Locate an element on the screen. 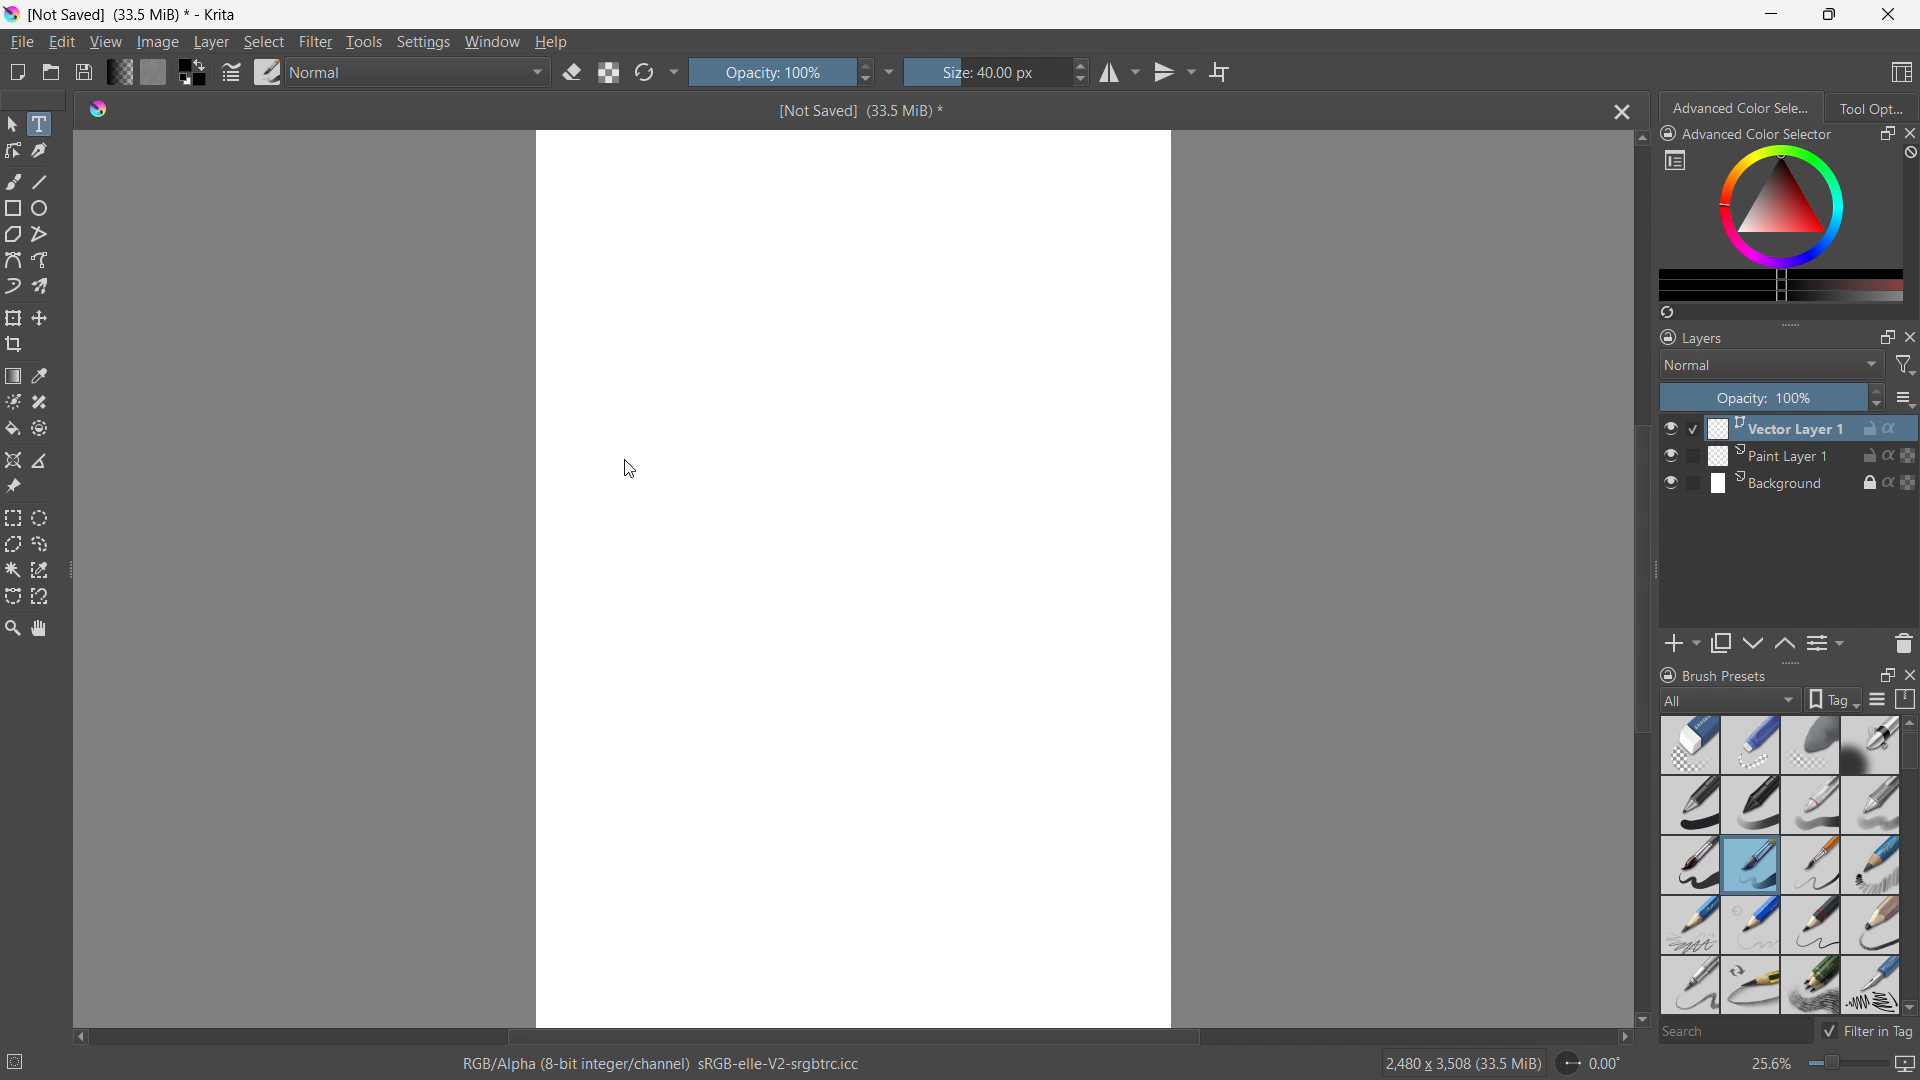  scroll right is located at coordinates (1618, 1037).